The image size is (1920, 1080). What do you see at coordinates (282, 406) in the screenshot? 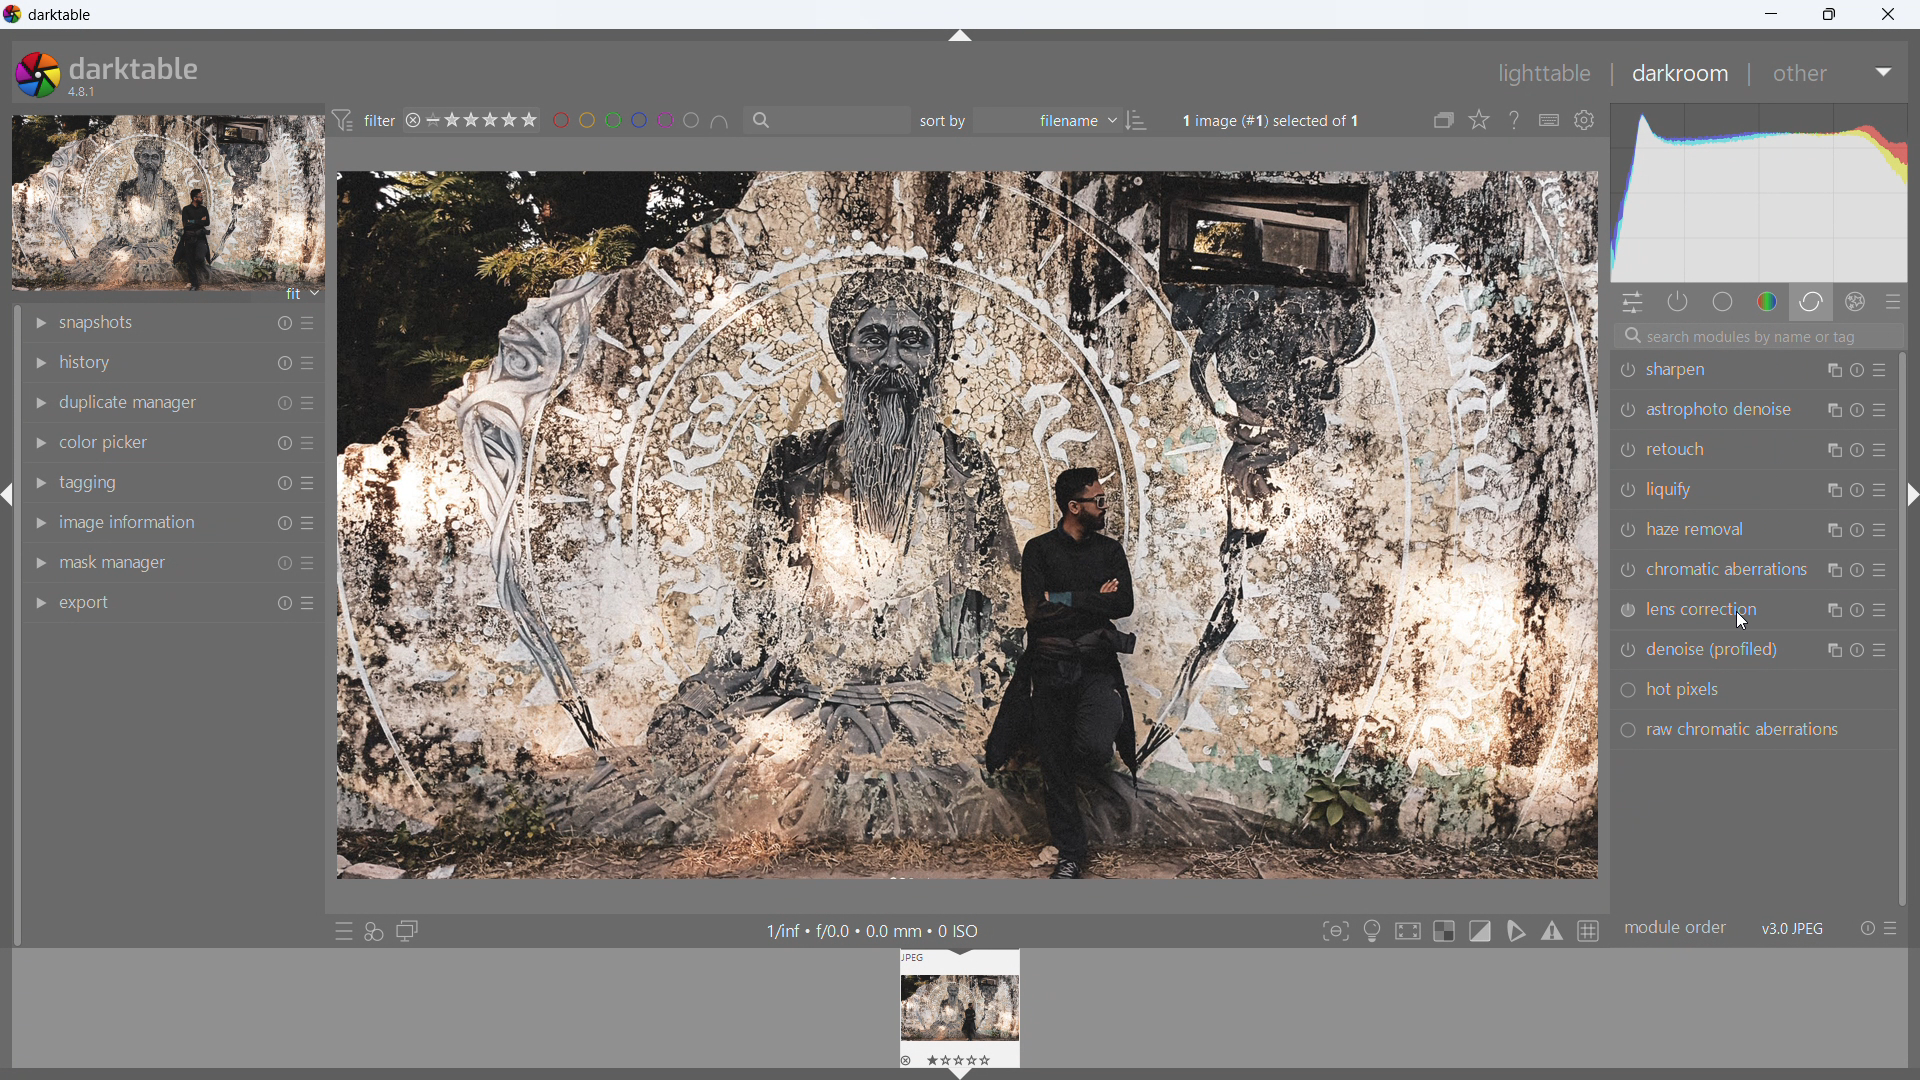
I see `reset` at bounding box center [282, 406].